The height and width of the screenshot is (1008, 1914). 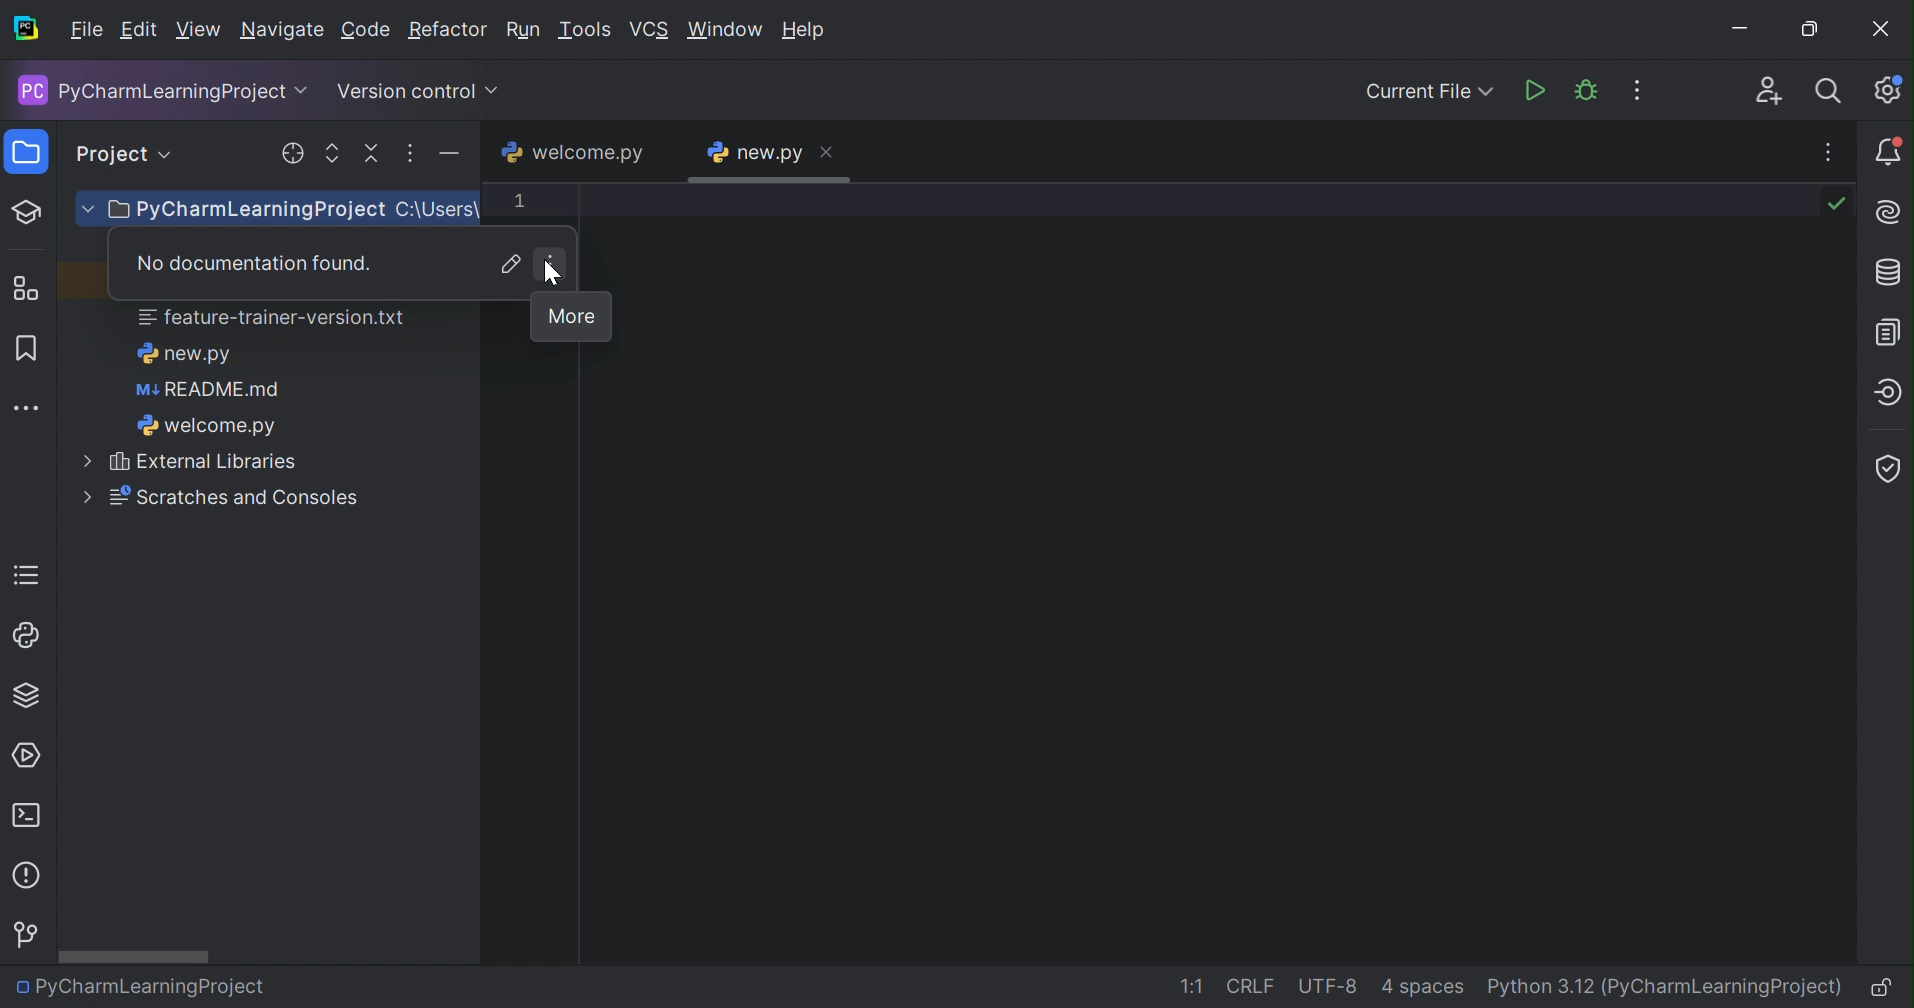 I want to click on External Libraries, so click(x=189, y=462).